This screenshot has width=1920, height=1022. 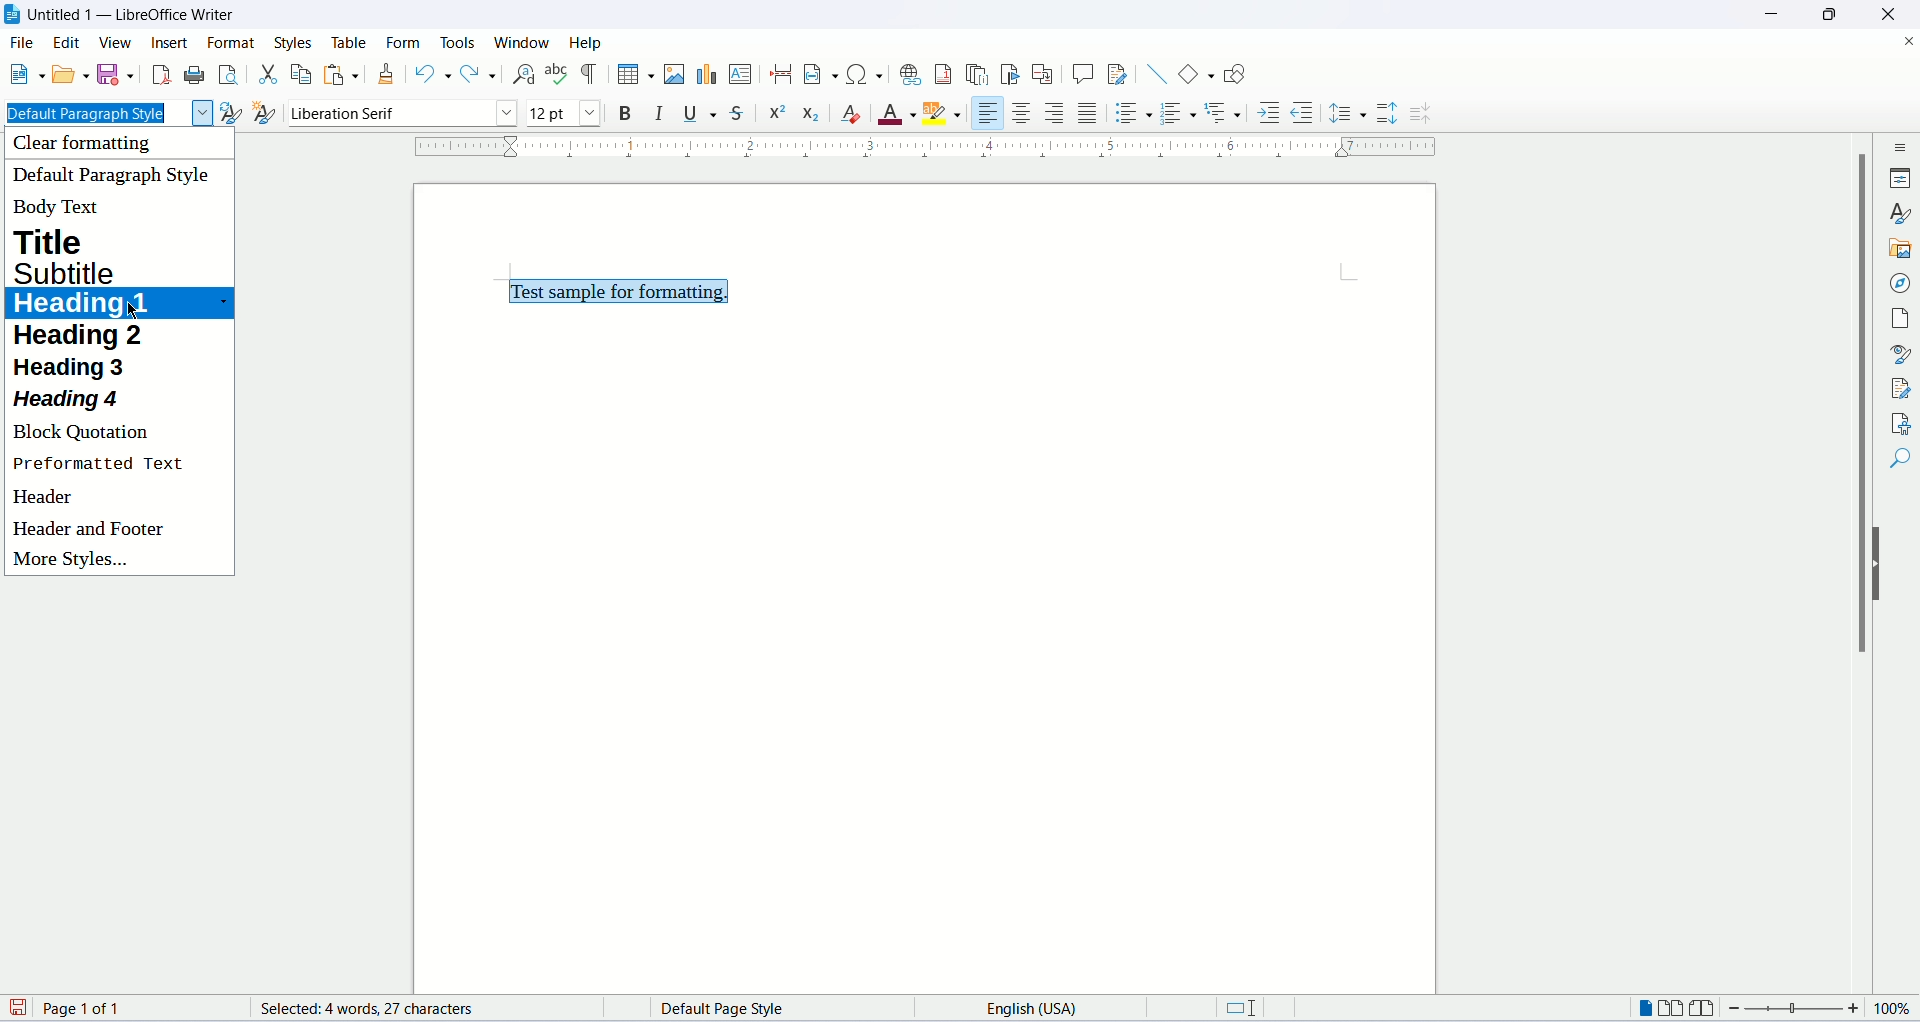 I want to click on language, so click(x=1016, y=1007).